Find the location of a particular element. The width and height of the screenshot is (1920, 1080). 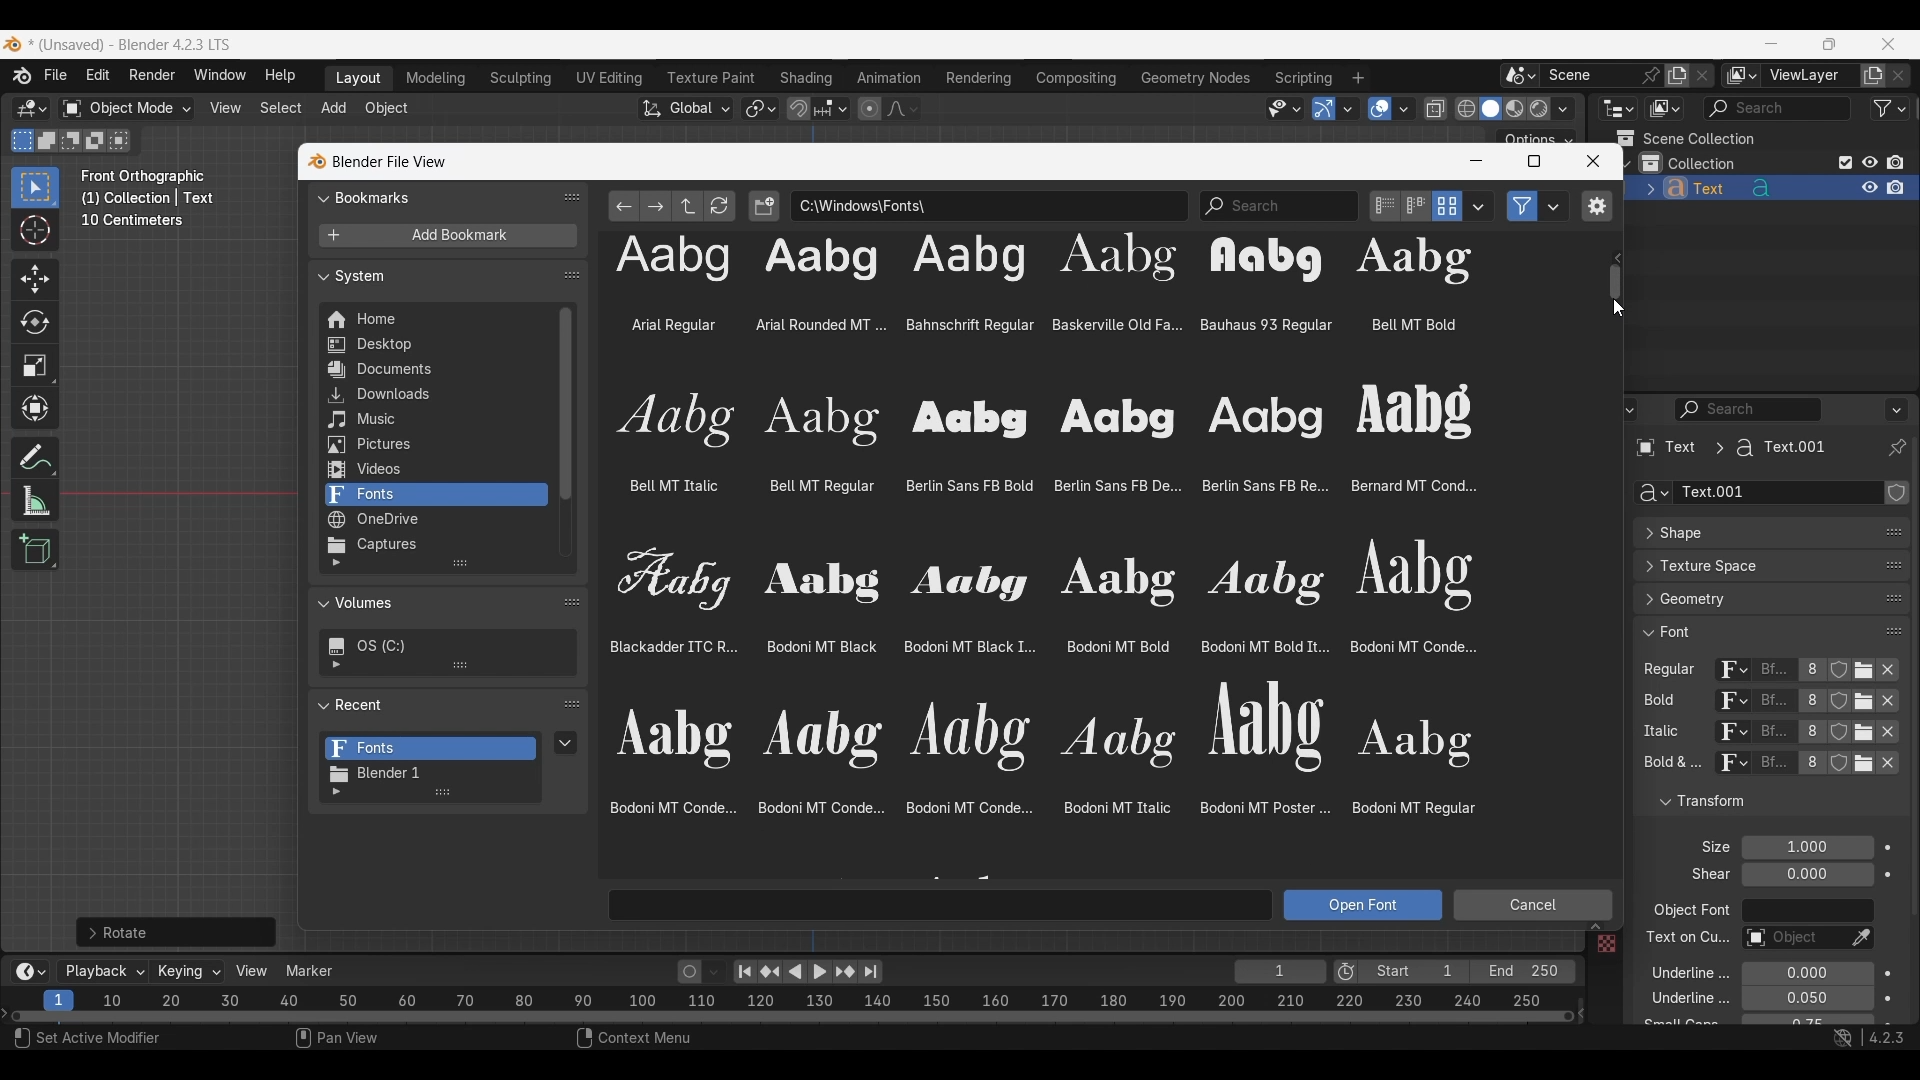

nlink respective attribute is located at coordinates (1854, 703).